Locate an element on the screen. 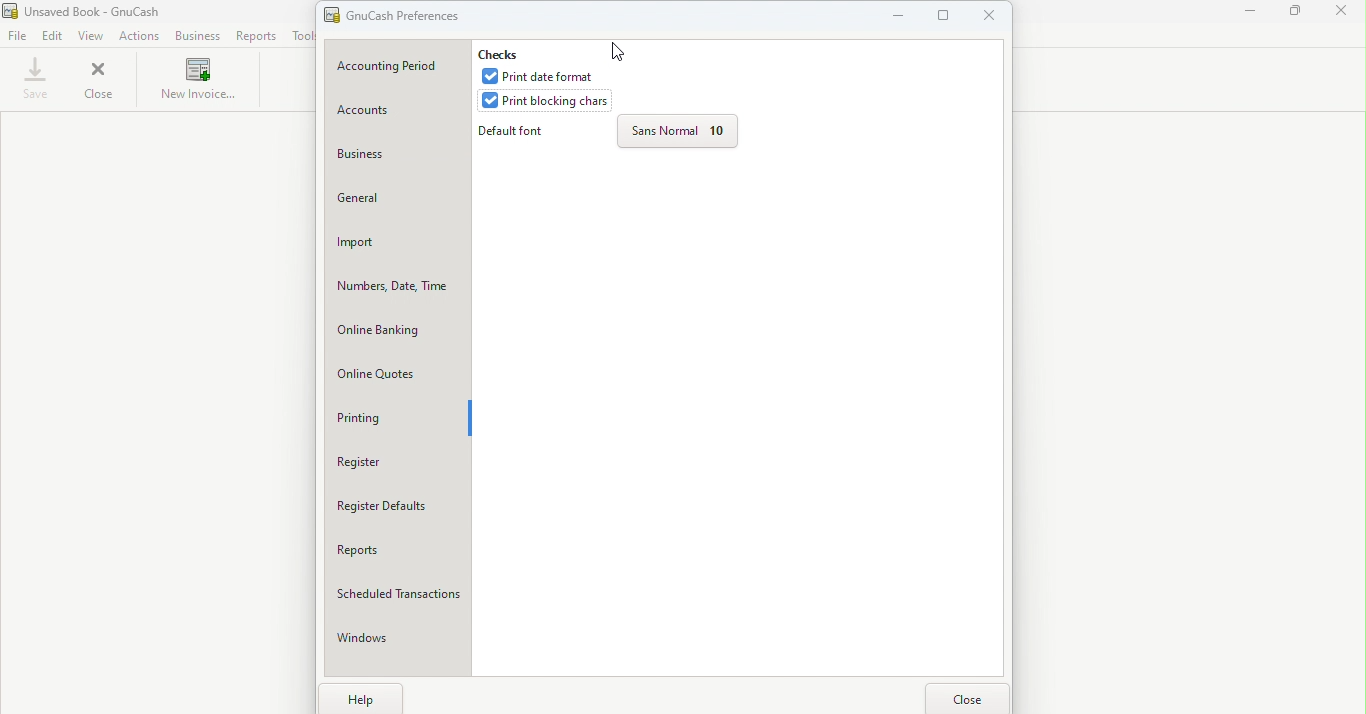  Accounts is located at coordinates (397, 112).